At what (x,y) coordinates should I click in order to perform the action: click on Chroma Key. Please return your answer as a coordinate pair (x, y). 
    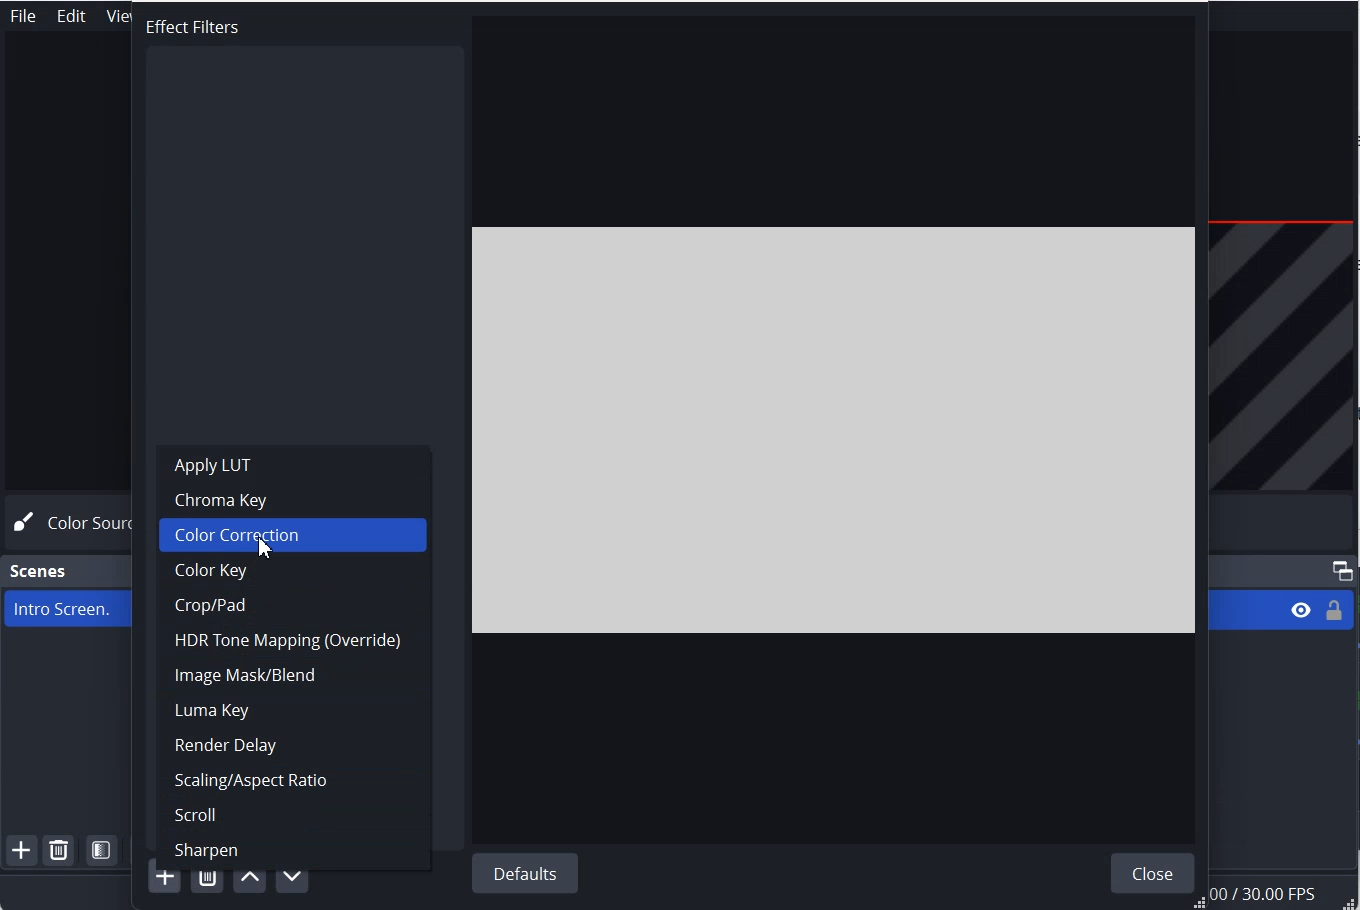
    Looking at the image, I should click on (290, 498).